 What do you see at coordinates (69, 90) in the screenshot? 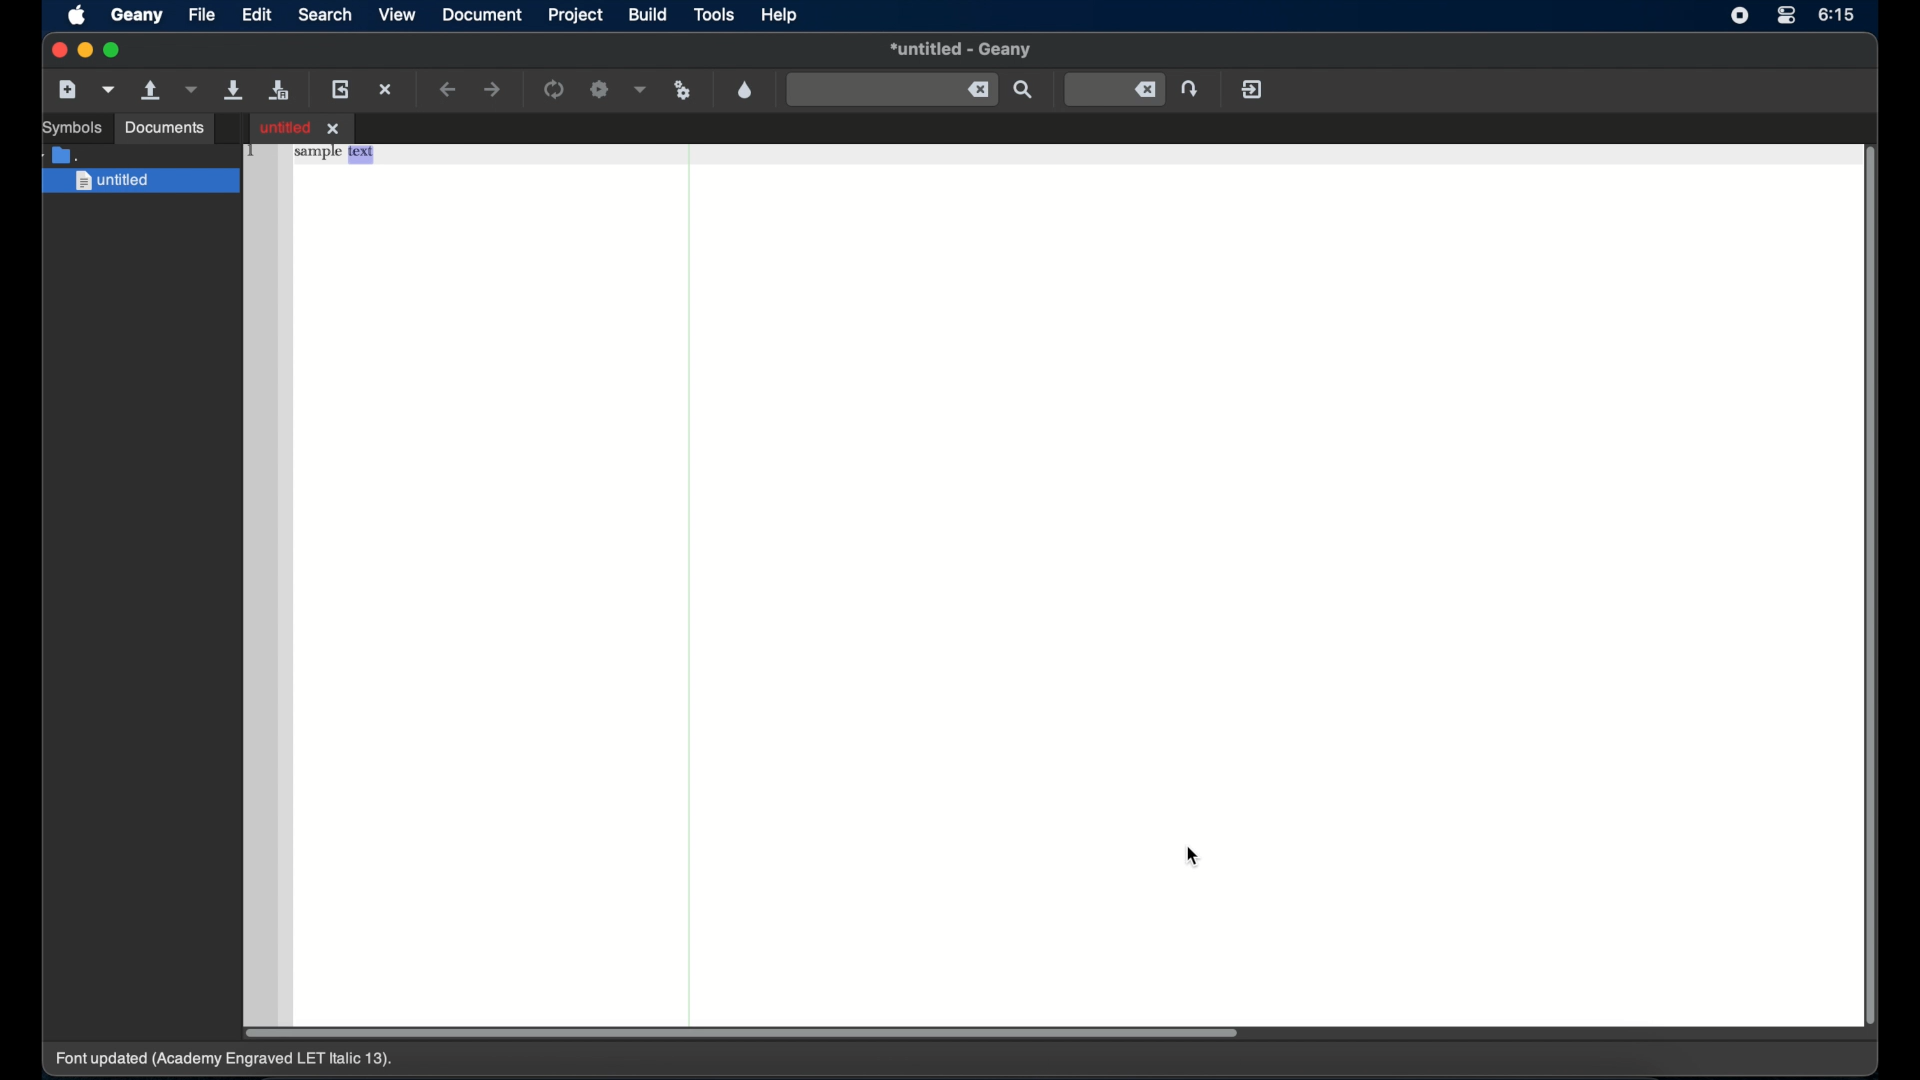
I see `create a new file` at bounding box center [69, 90].